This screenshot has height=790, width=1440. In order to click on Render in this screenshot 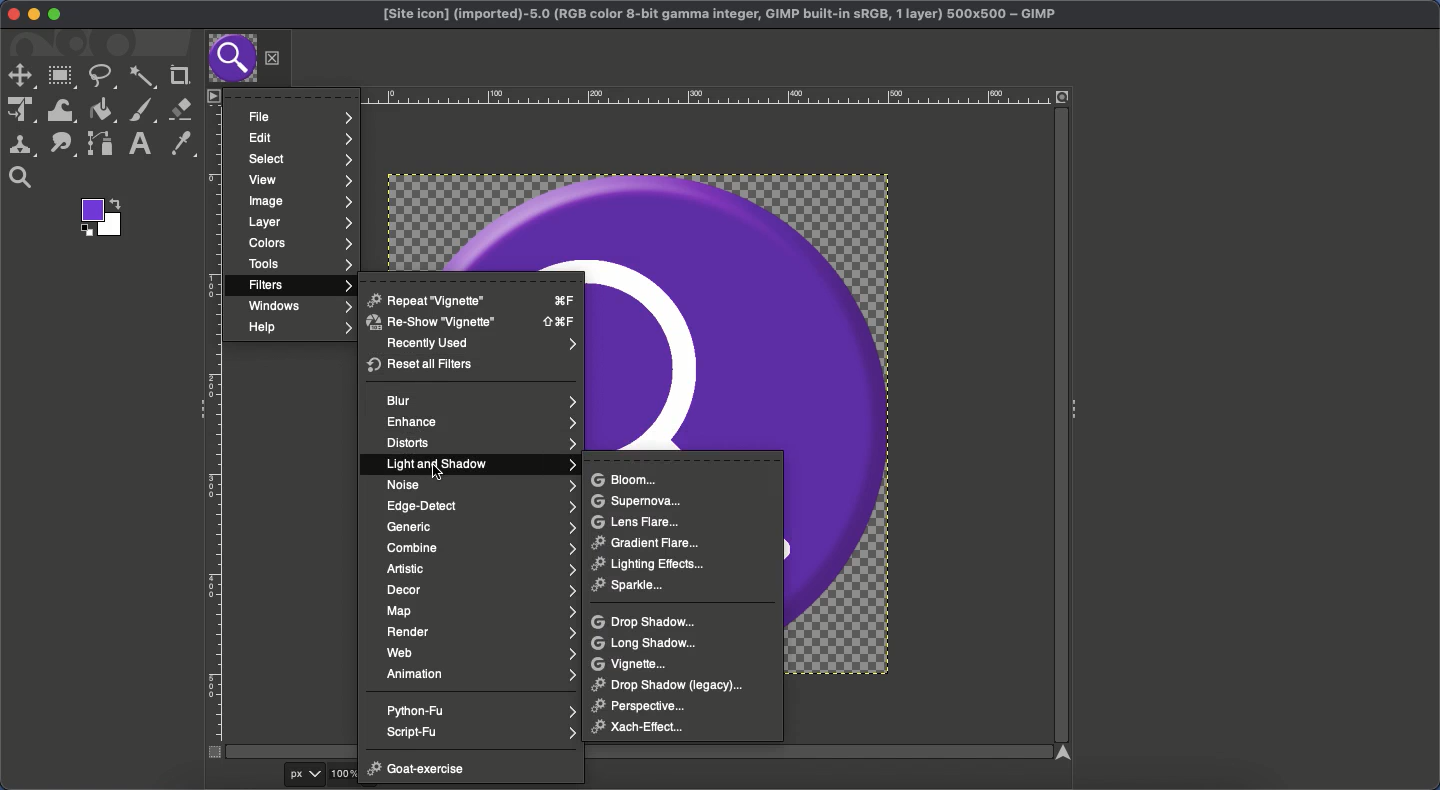, I will do `click(481, 632)`.